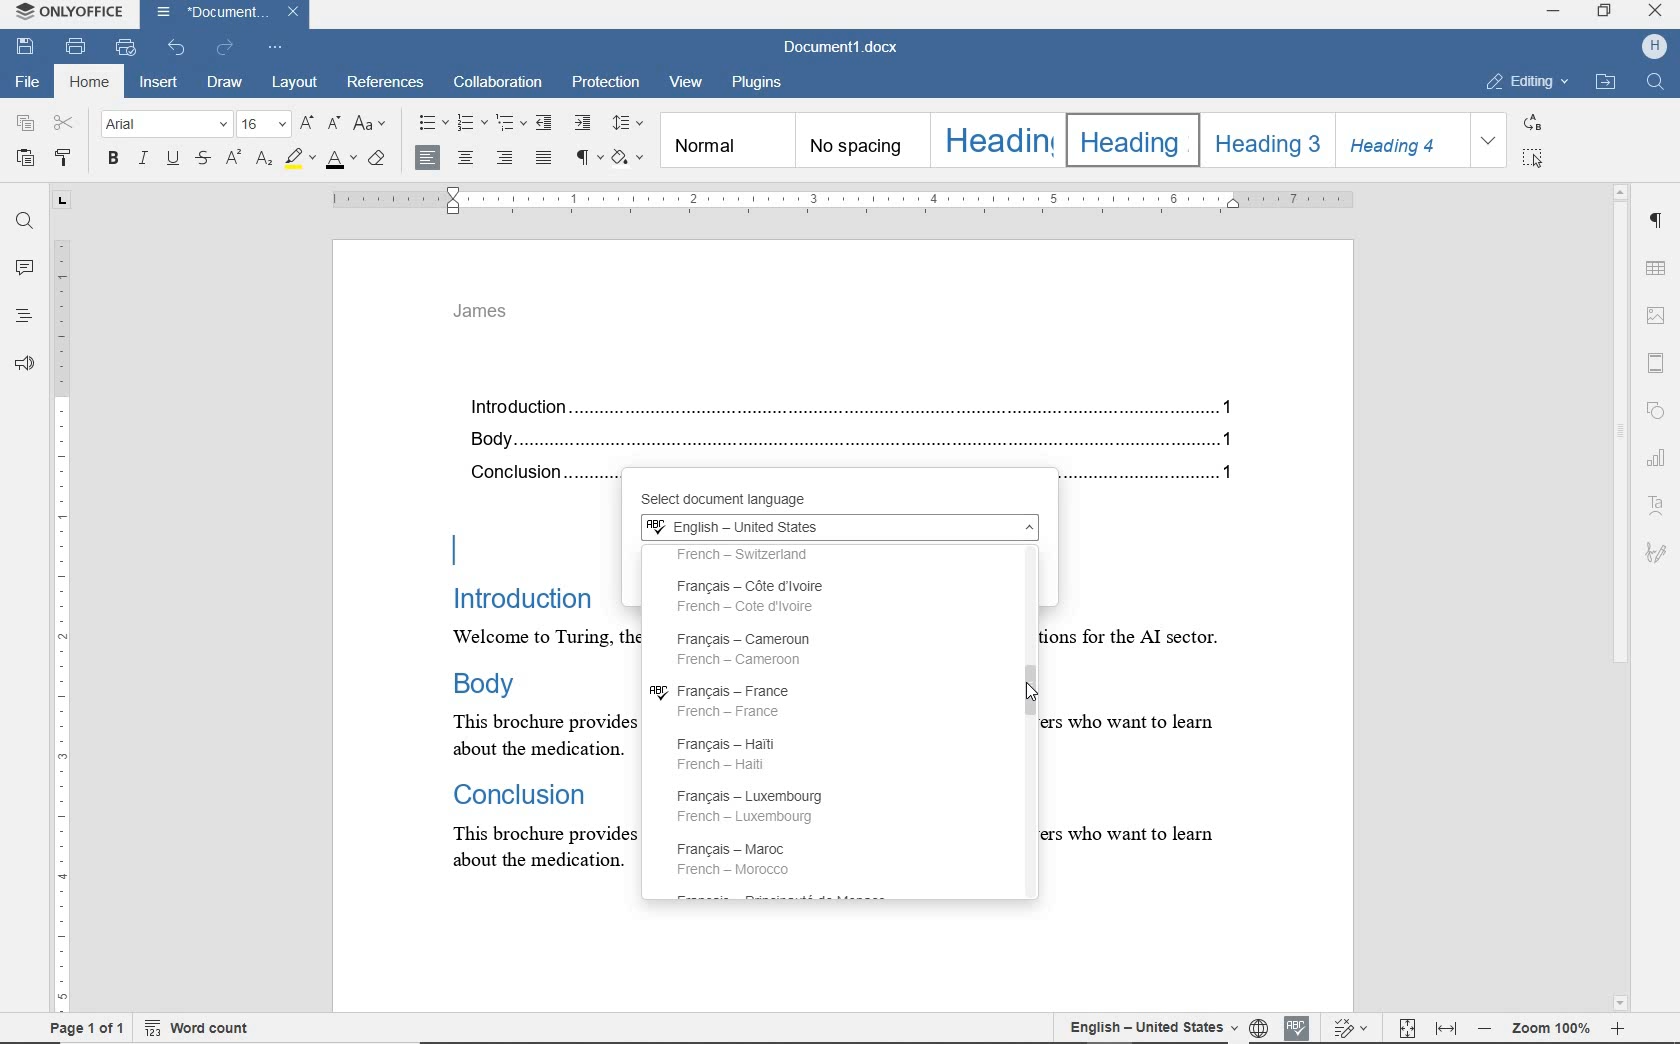 This screenshot has height=1044, width=1680. What do you see at coordinates (208, 1027) in the screenshot?
I see `word count` at bounding box center [208, 1027].